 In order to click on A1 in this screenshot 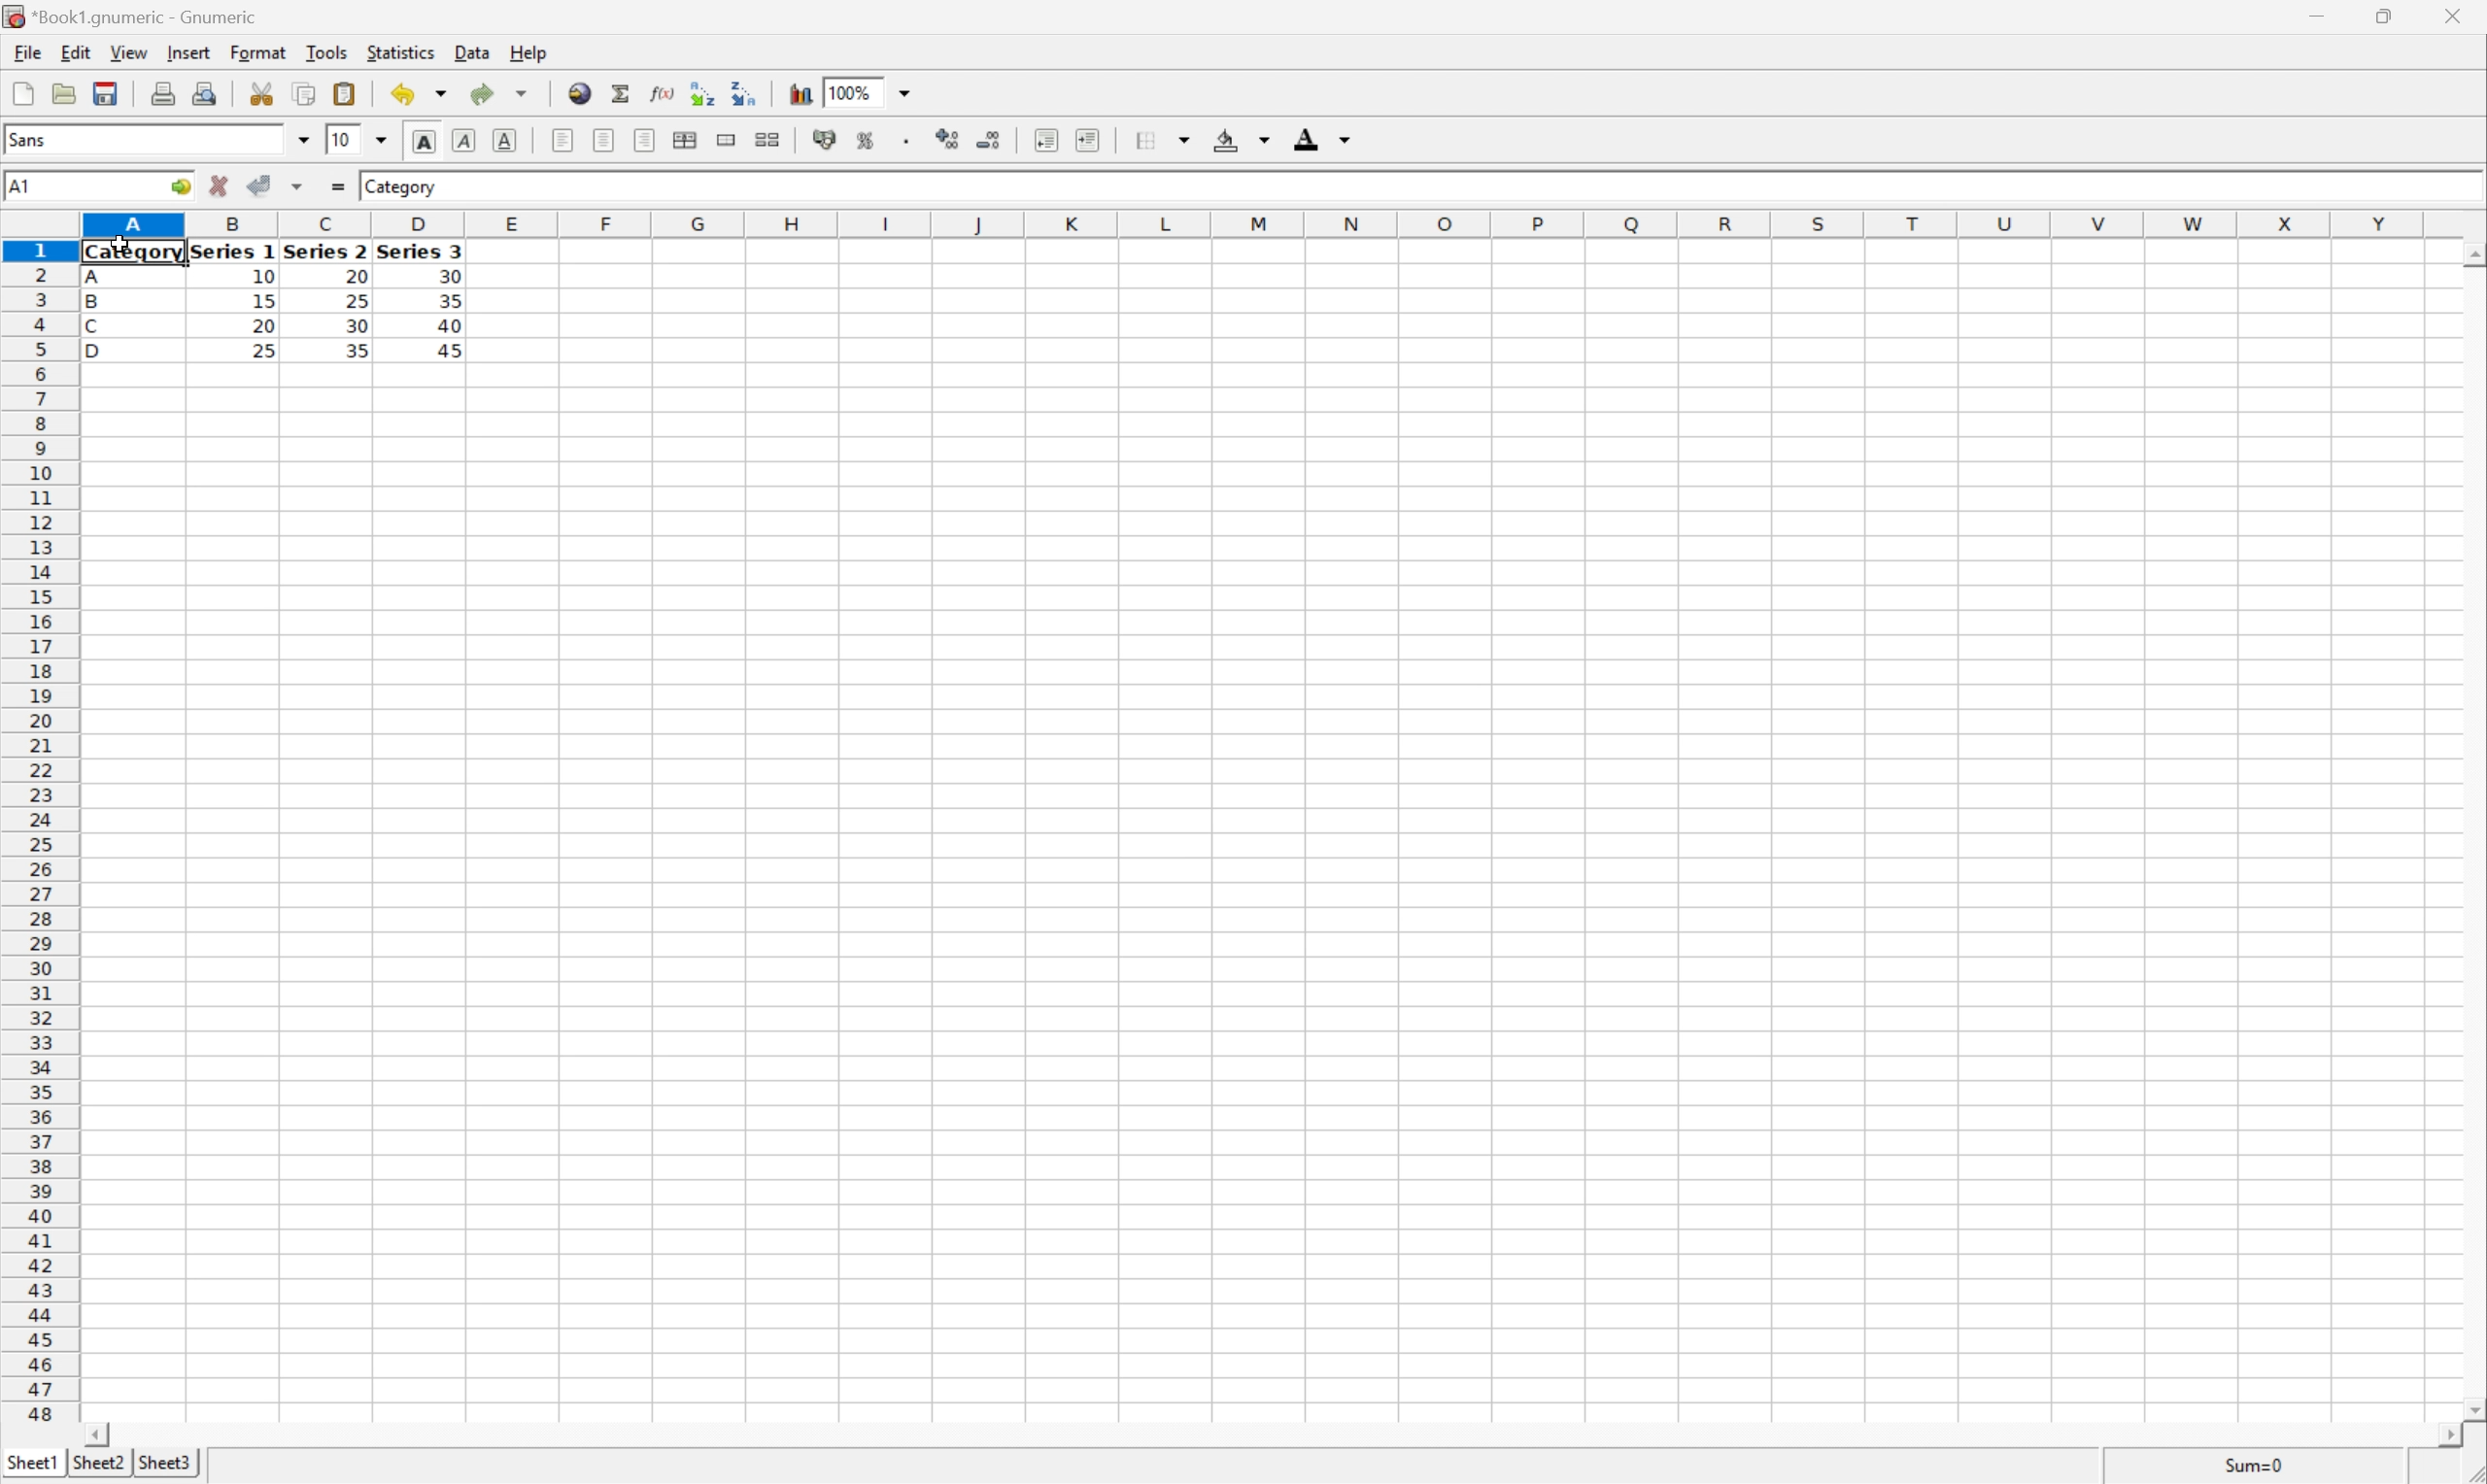, I will do `click(19, 188)`.